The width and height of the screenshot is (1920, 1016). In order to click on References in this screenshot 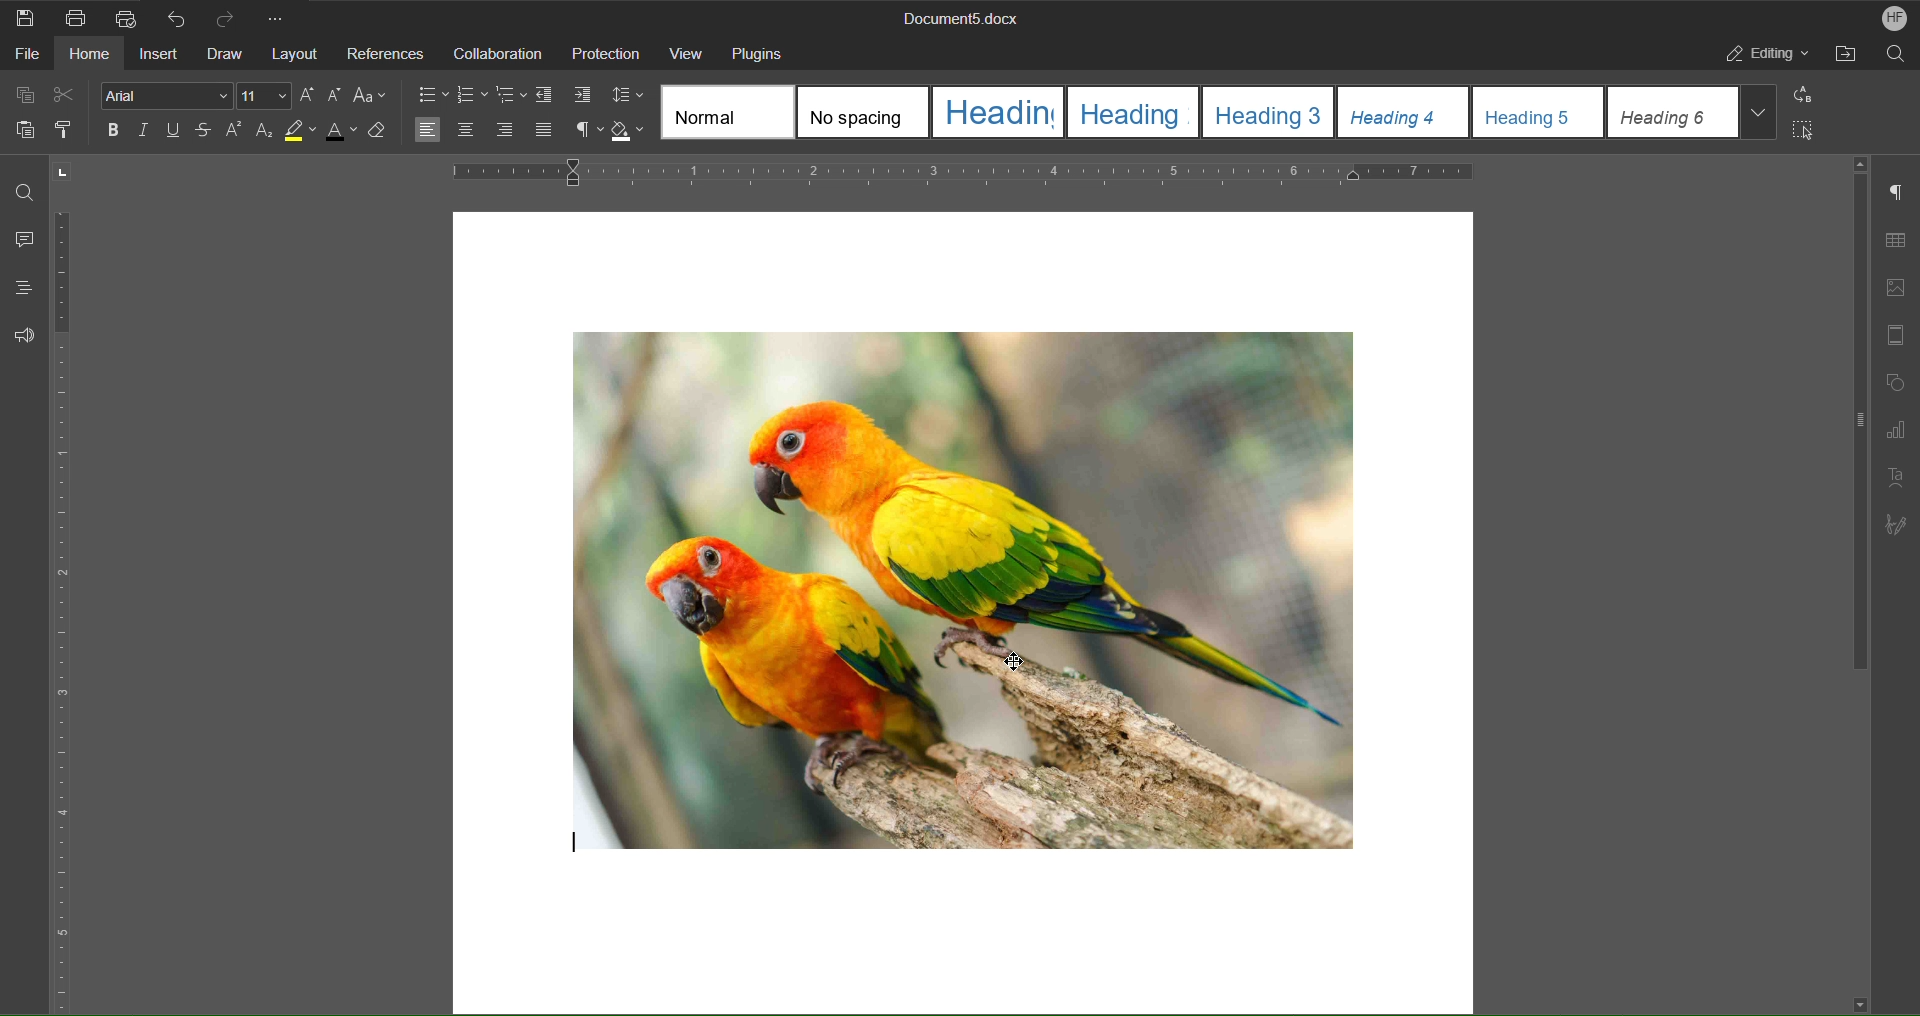, I will do `click(385, 54)`.